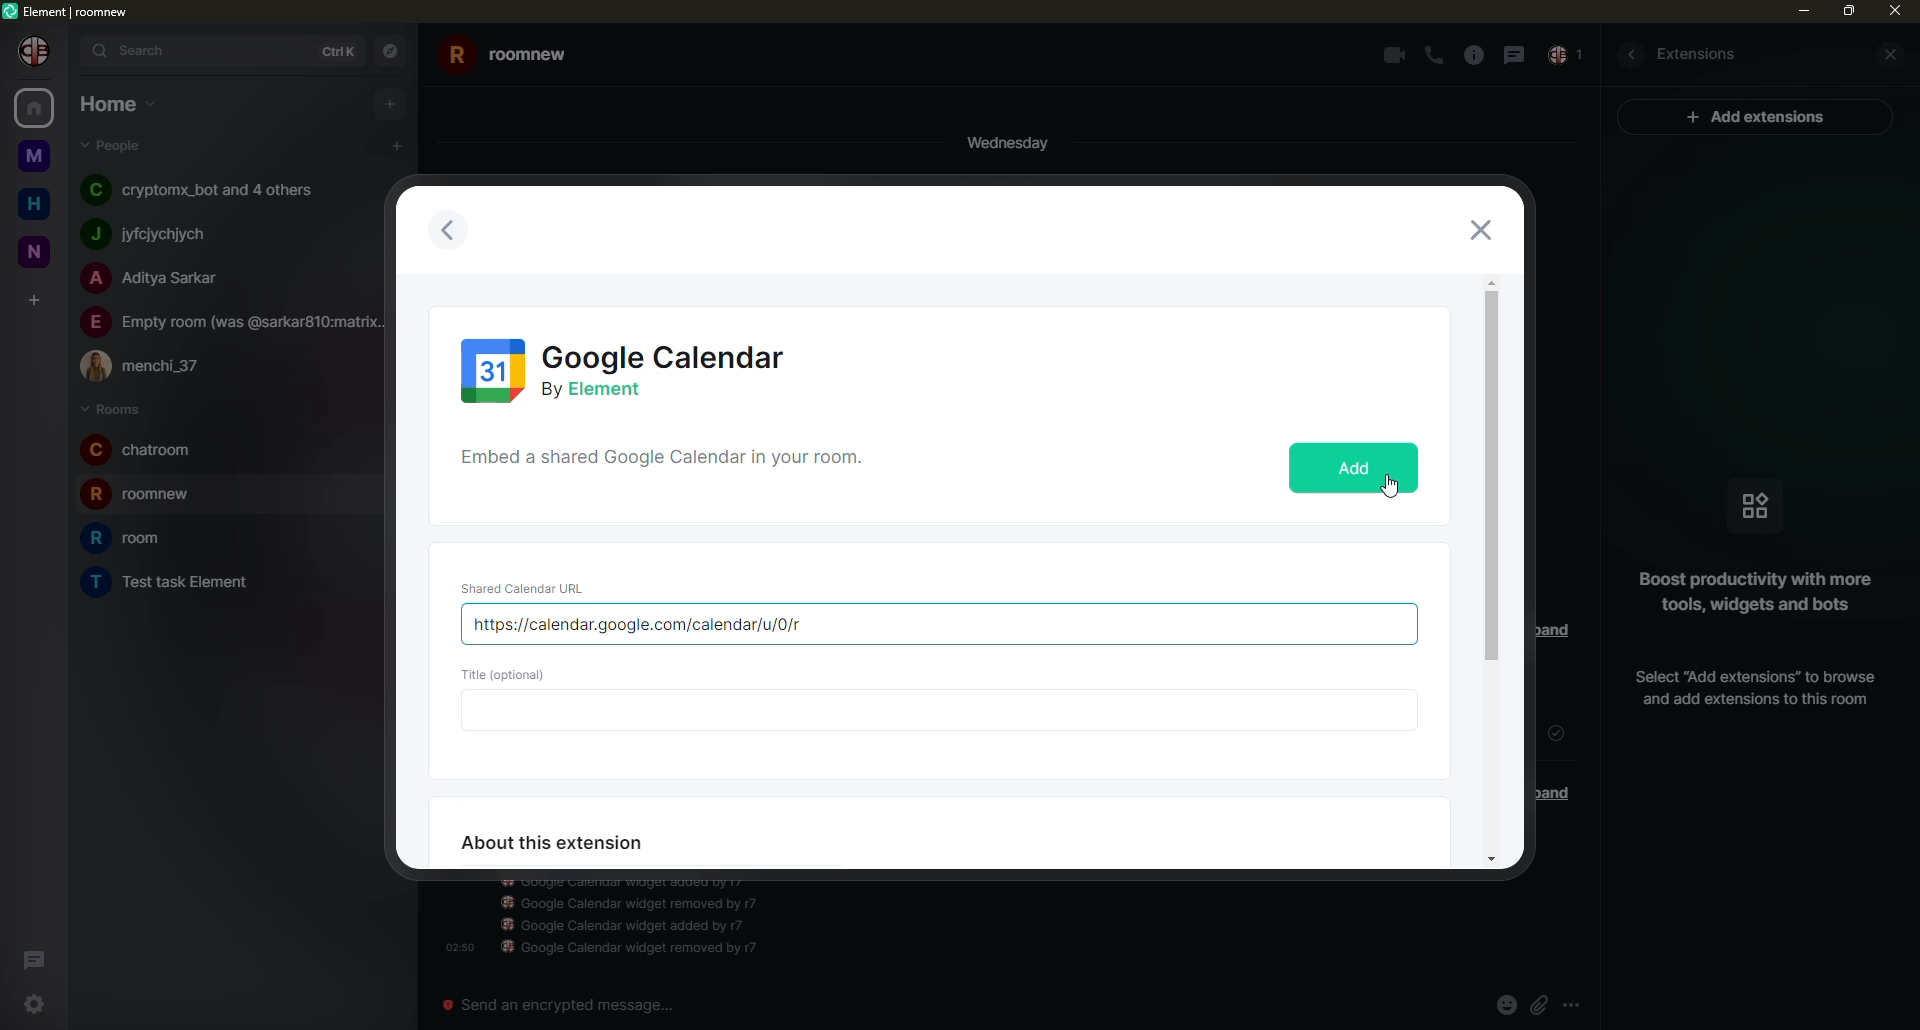 The width and height of the screenshot is (1920, 1030). I want to click on ad, so click(1764, 118).